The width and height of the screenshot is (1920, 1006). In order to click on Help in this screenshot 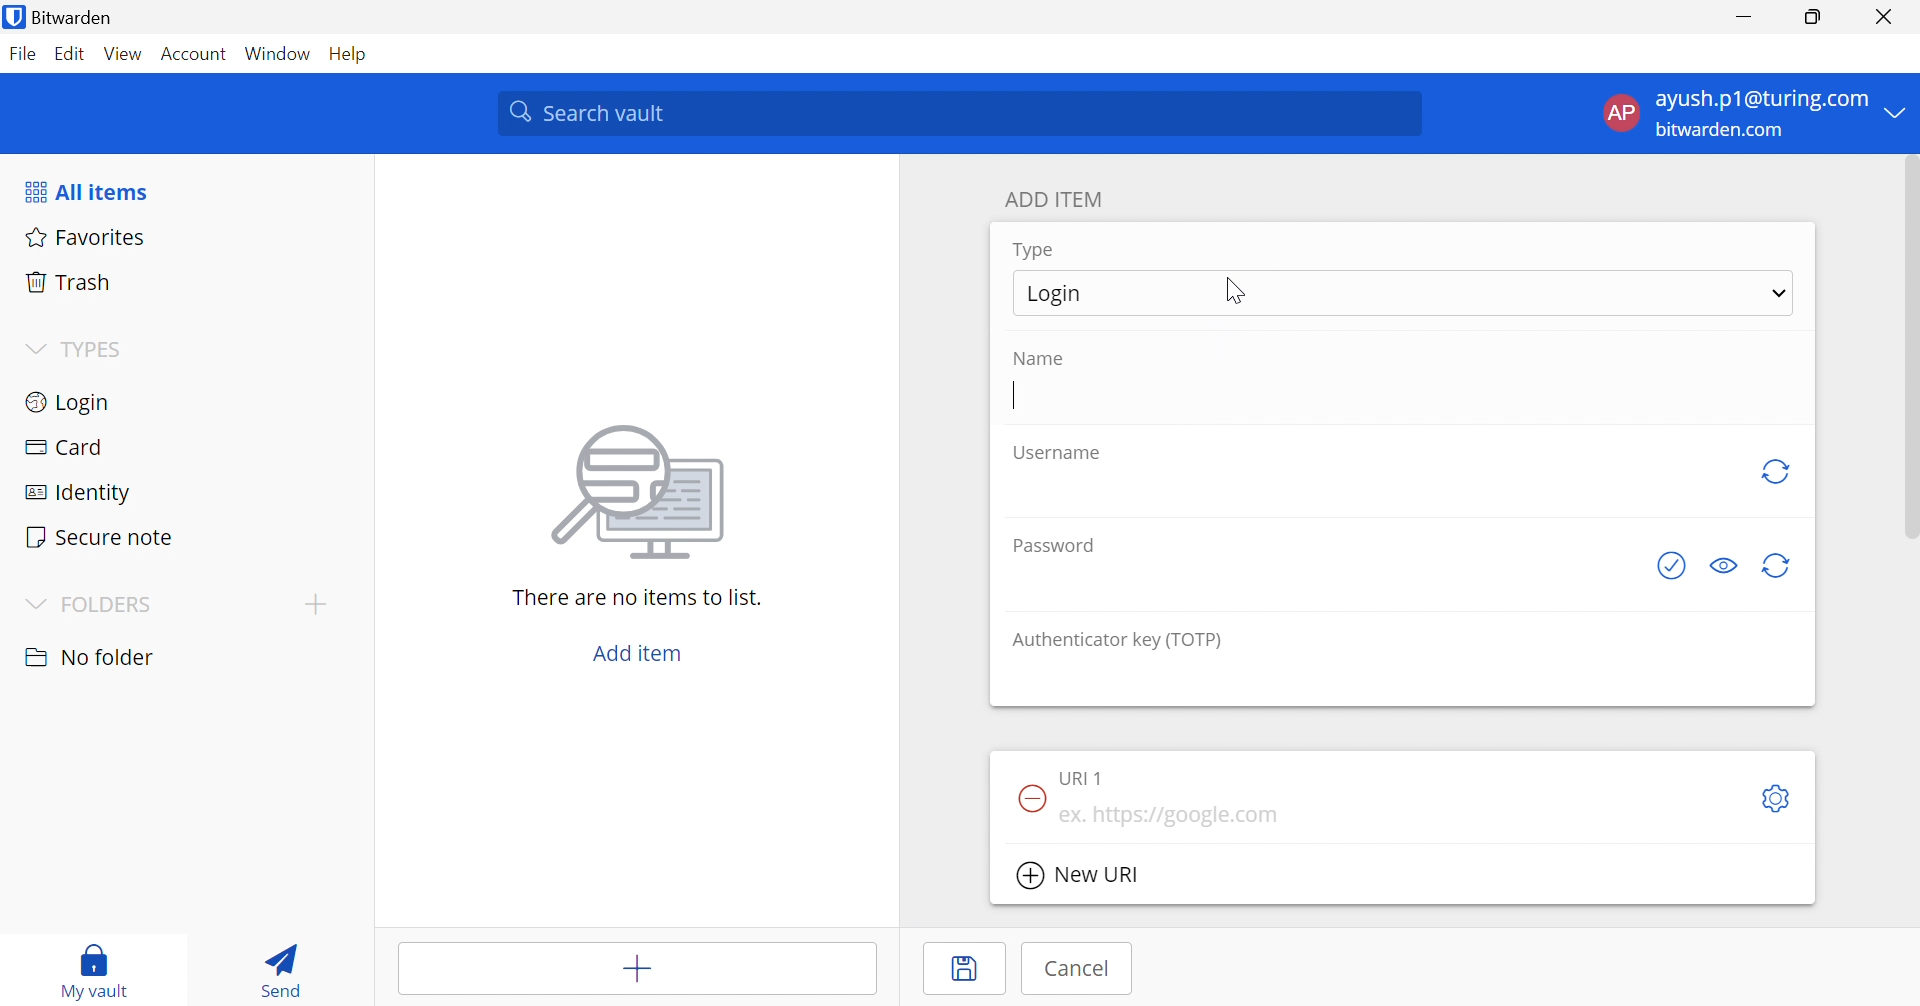, I will do `click(357, 55)`.